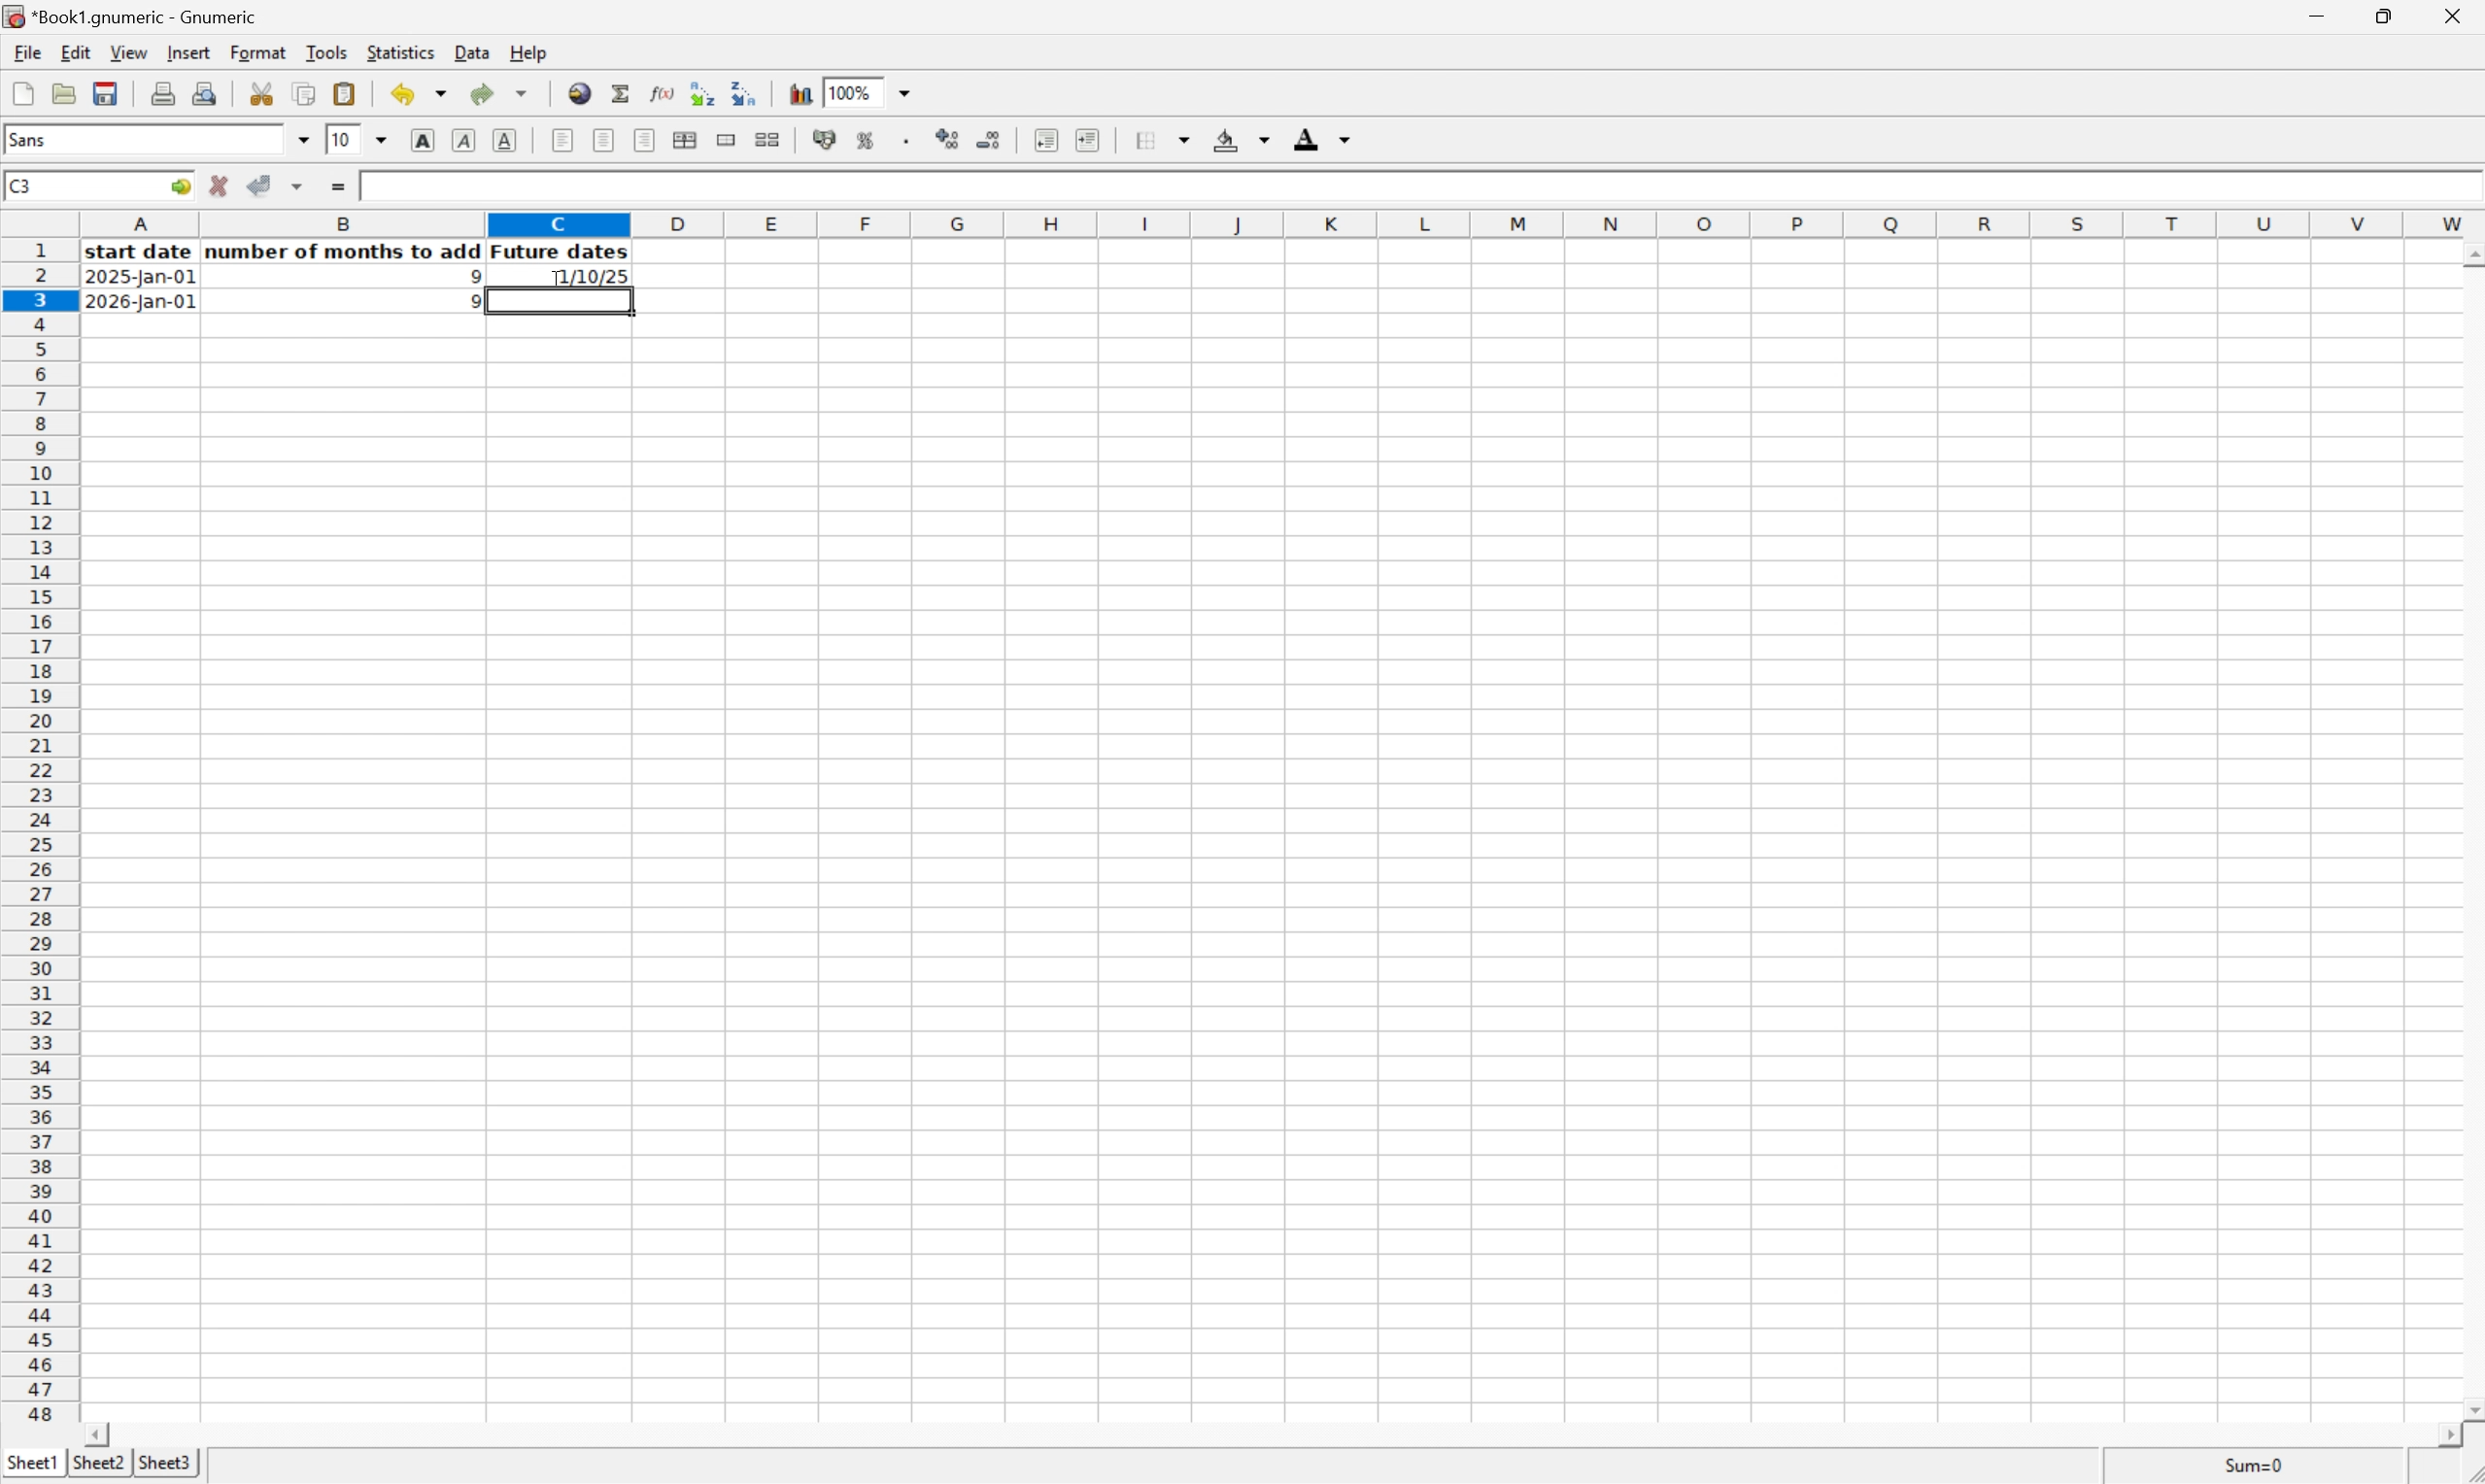 This screenshot has width=2485, height=1484. I want to click on Drop Down, so click(305, 140).